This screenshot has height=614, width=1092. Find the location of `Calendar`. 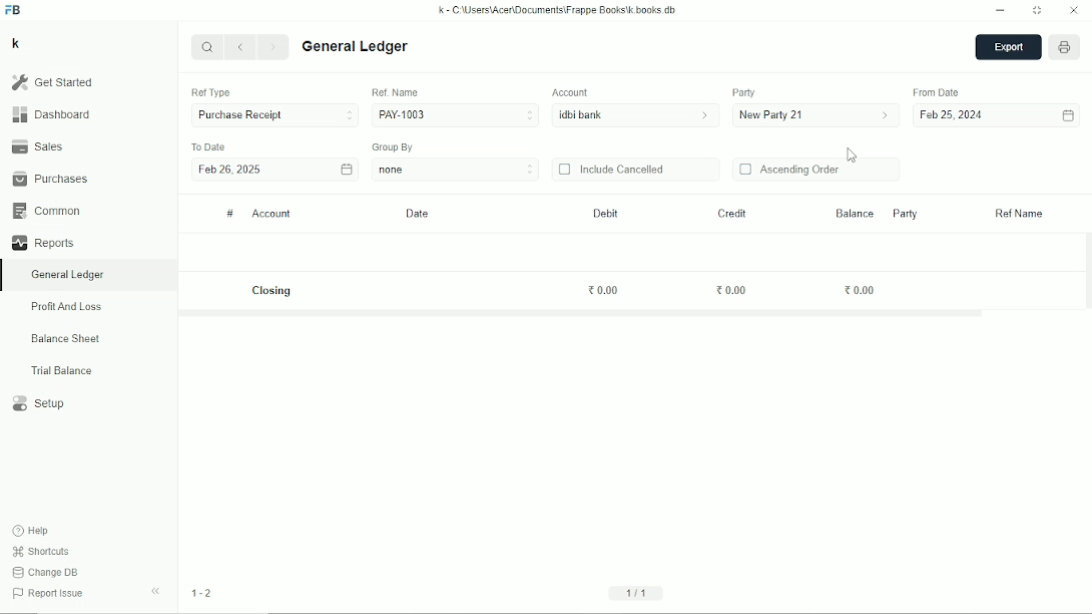

Calendar is located at coordinates (346, 168).